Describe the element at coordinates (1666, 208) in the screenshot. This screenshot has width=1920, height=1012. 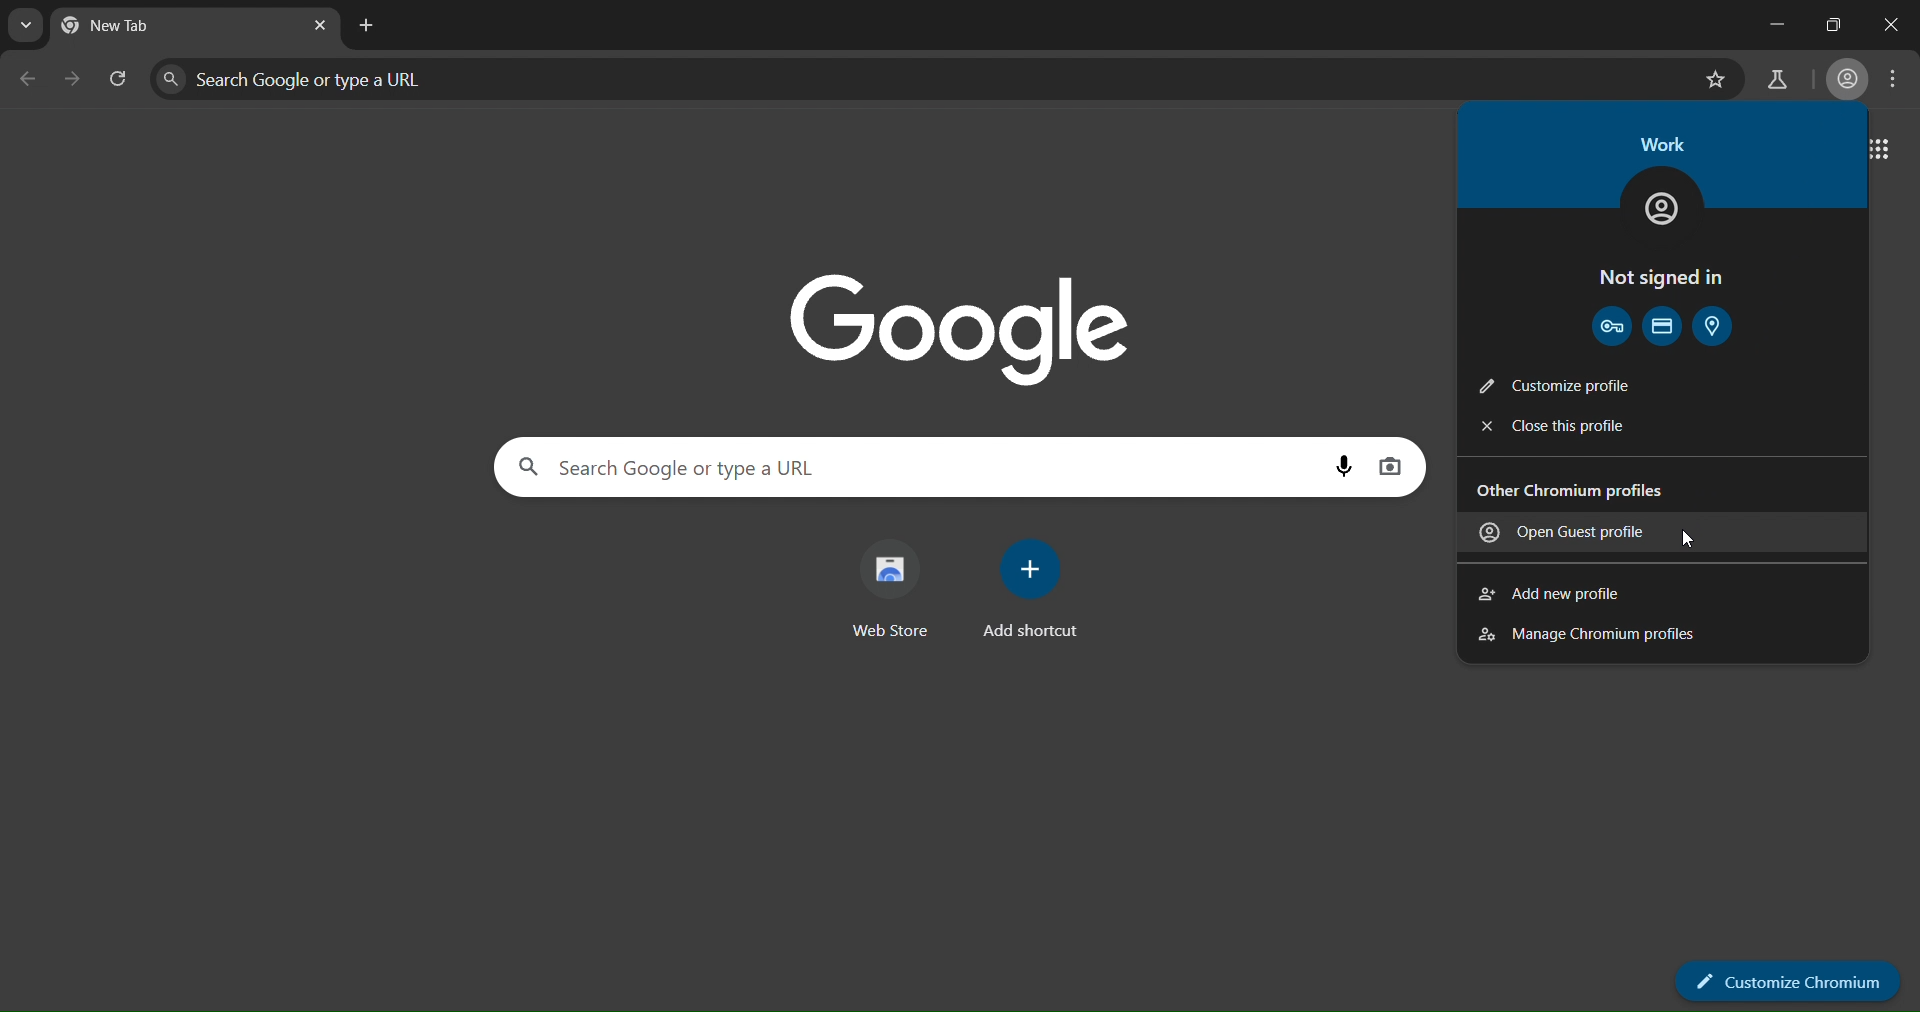
I see `work icon` at that location.